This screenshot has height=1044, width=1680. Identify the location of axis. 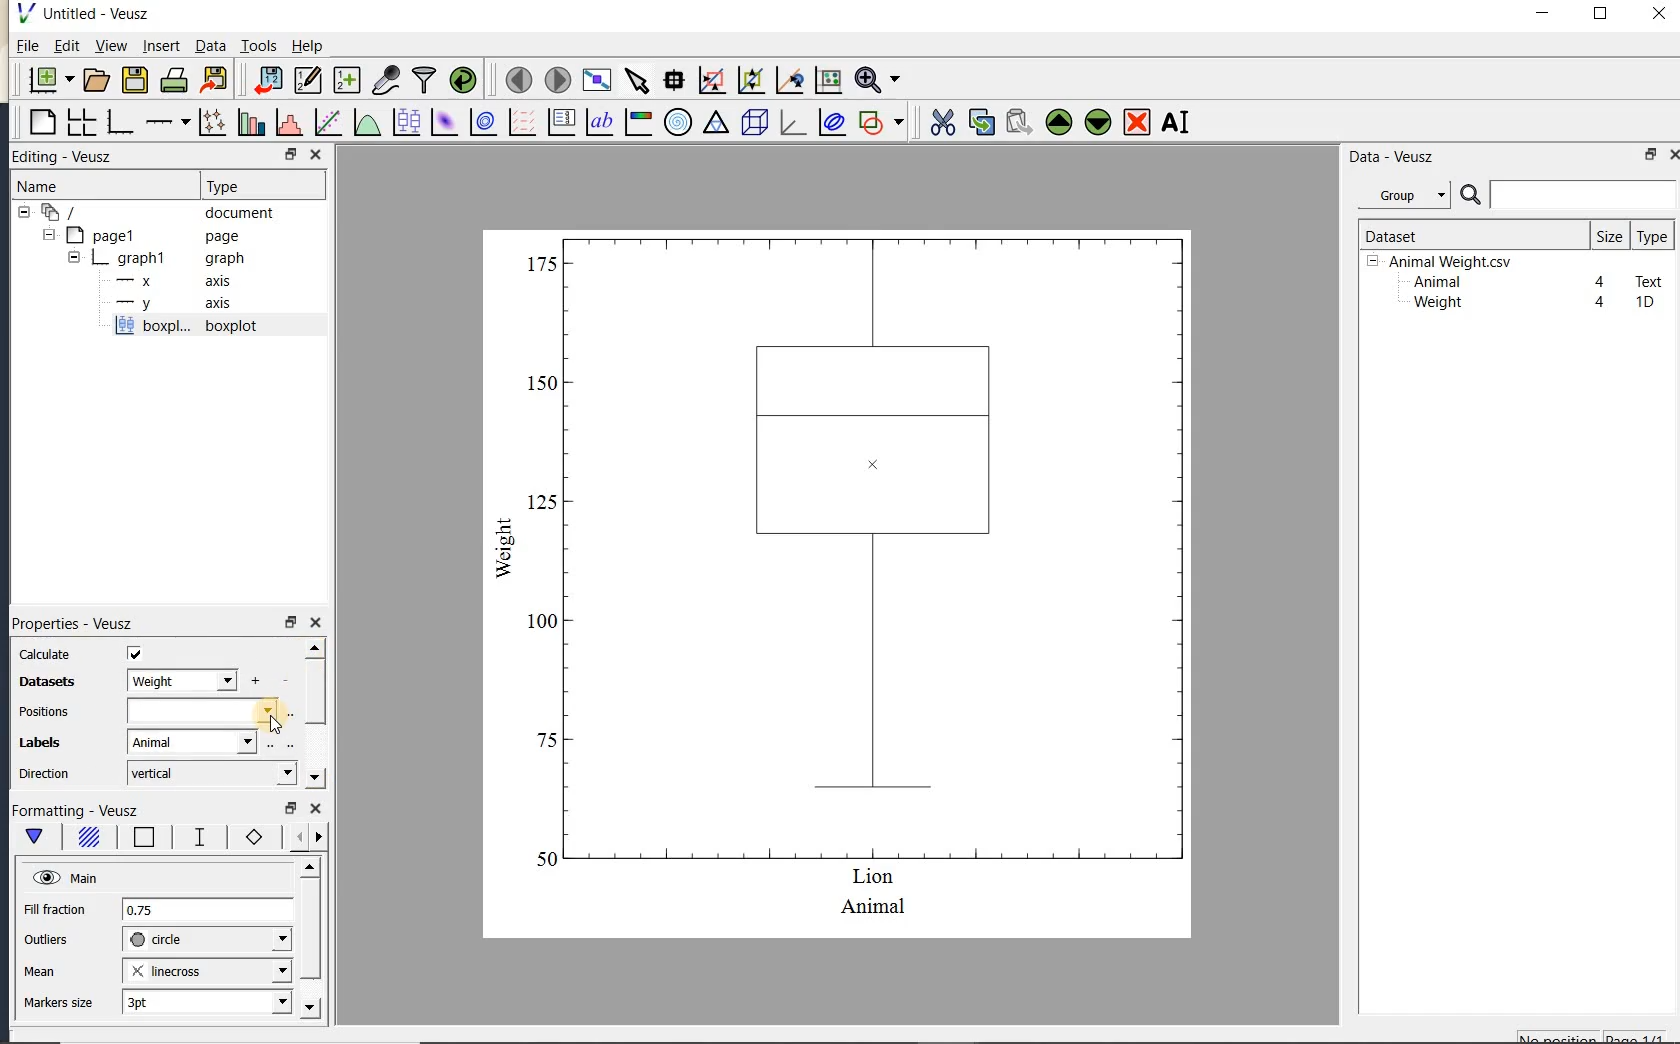
(168, 281).